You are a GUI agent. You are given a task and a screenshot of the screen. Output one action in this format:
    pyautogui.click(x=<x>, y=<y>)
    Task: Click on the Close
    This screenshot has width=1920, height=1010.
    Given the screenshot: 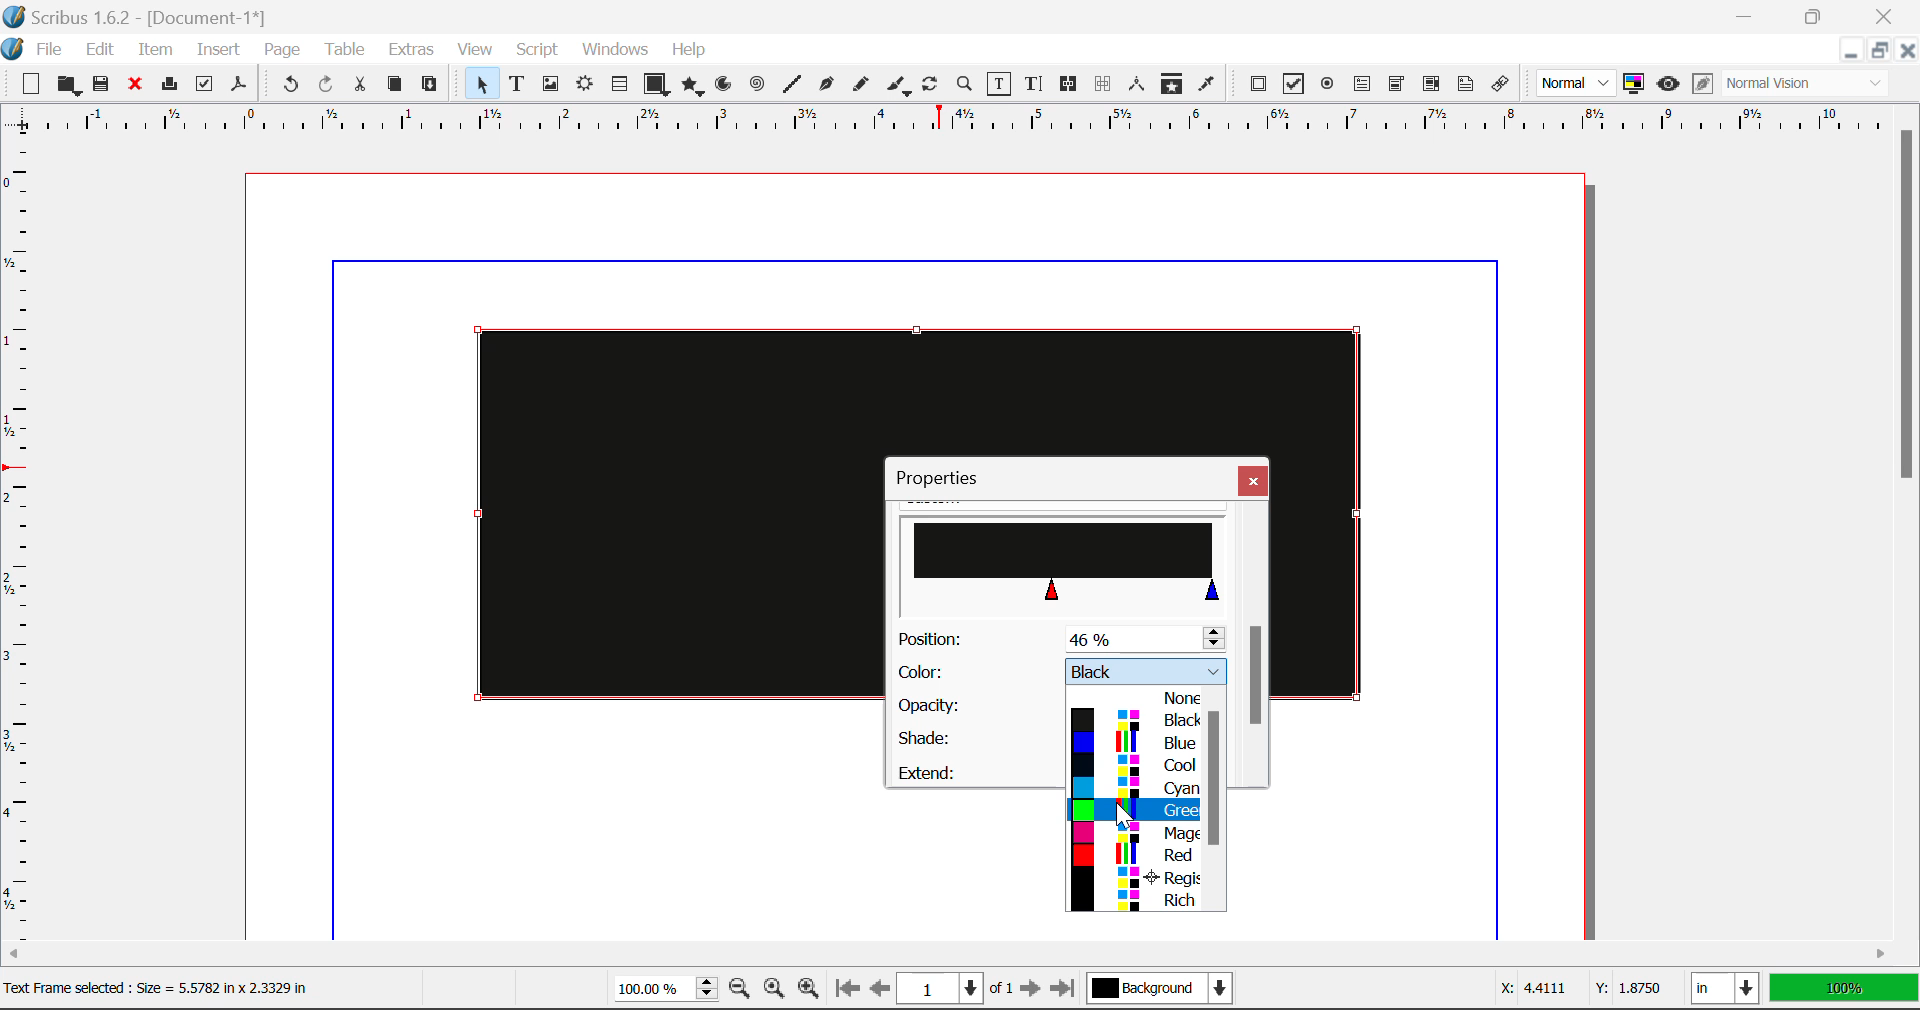 What is the action you would take?
    pyautogui.click(x=1906, y=50)
    